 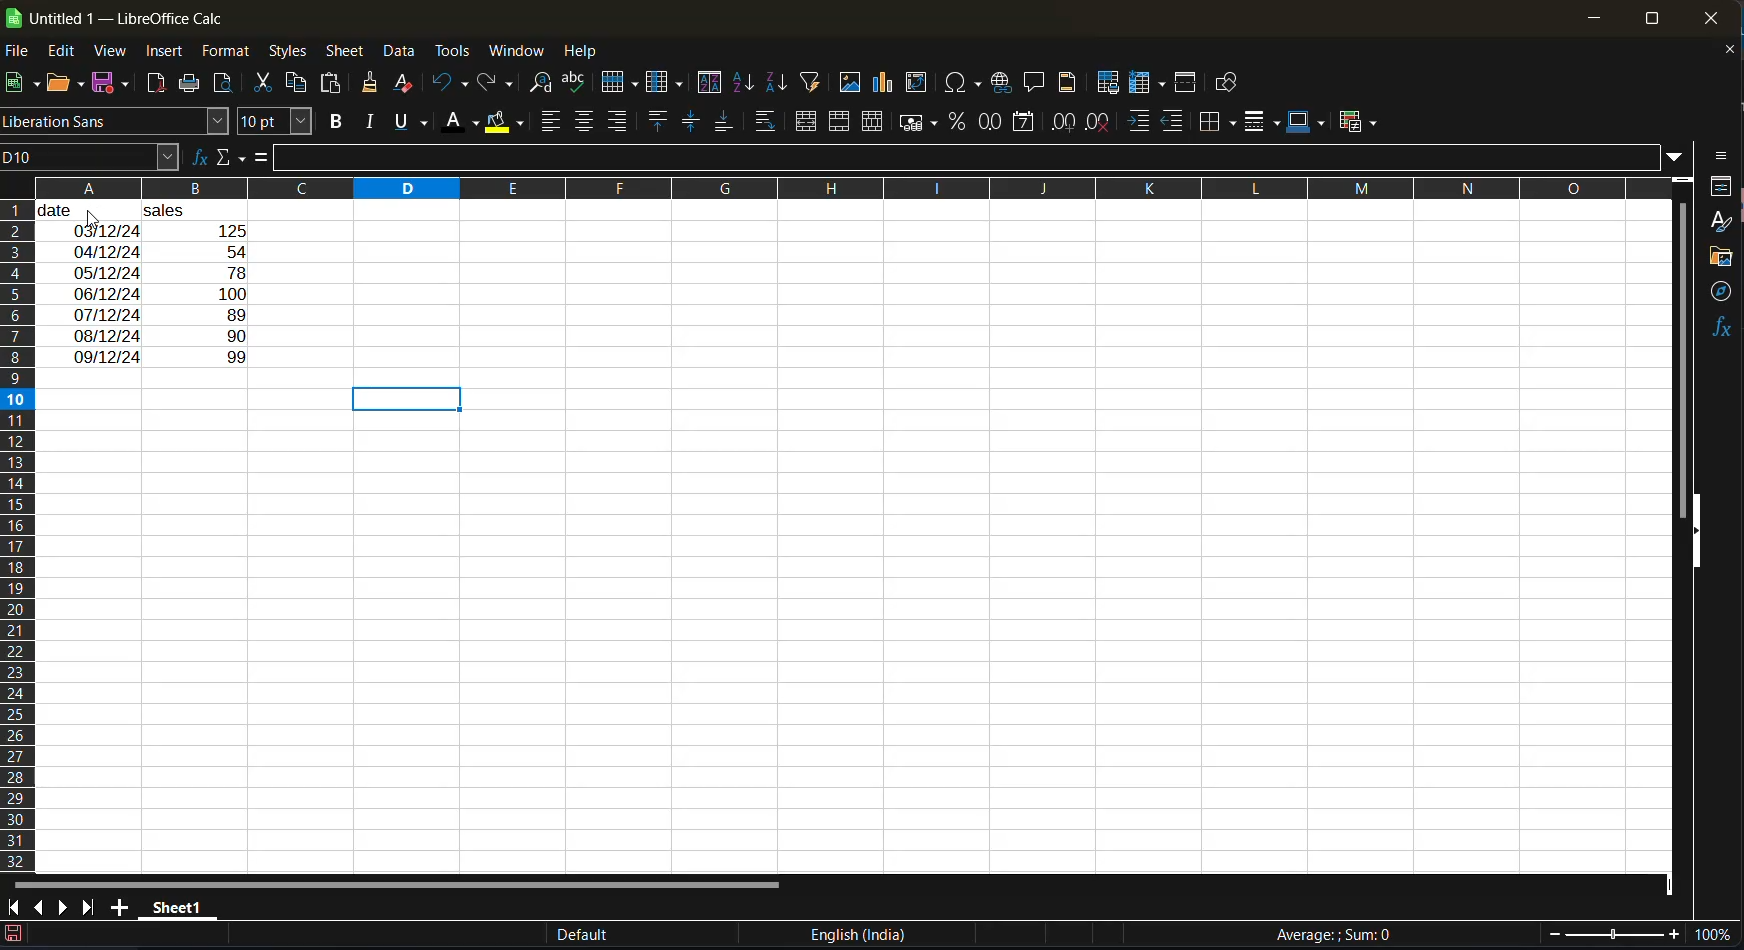 I want to click on scroll to previous sheet, so click(x=39, y=905).